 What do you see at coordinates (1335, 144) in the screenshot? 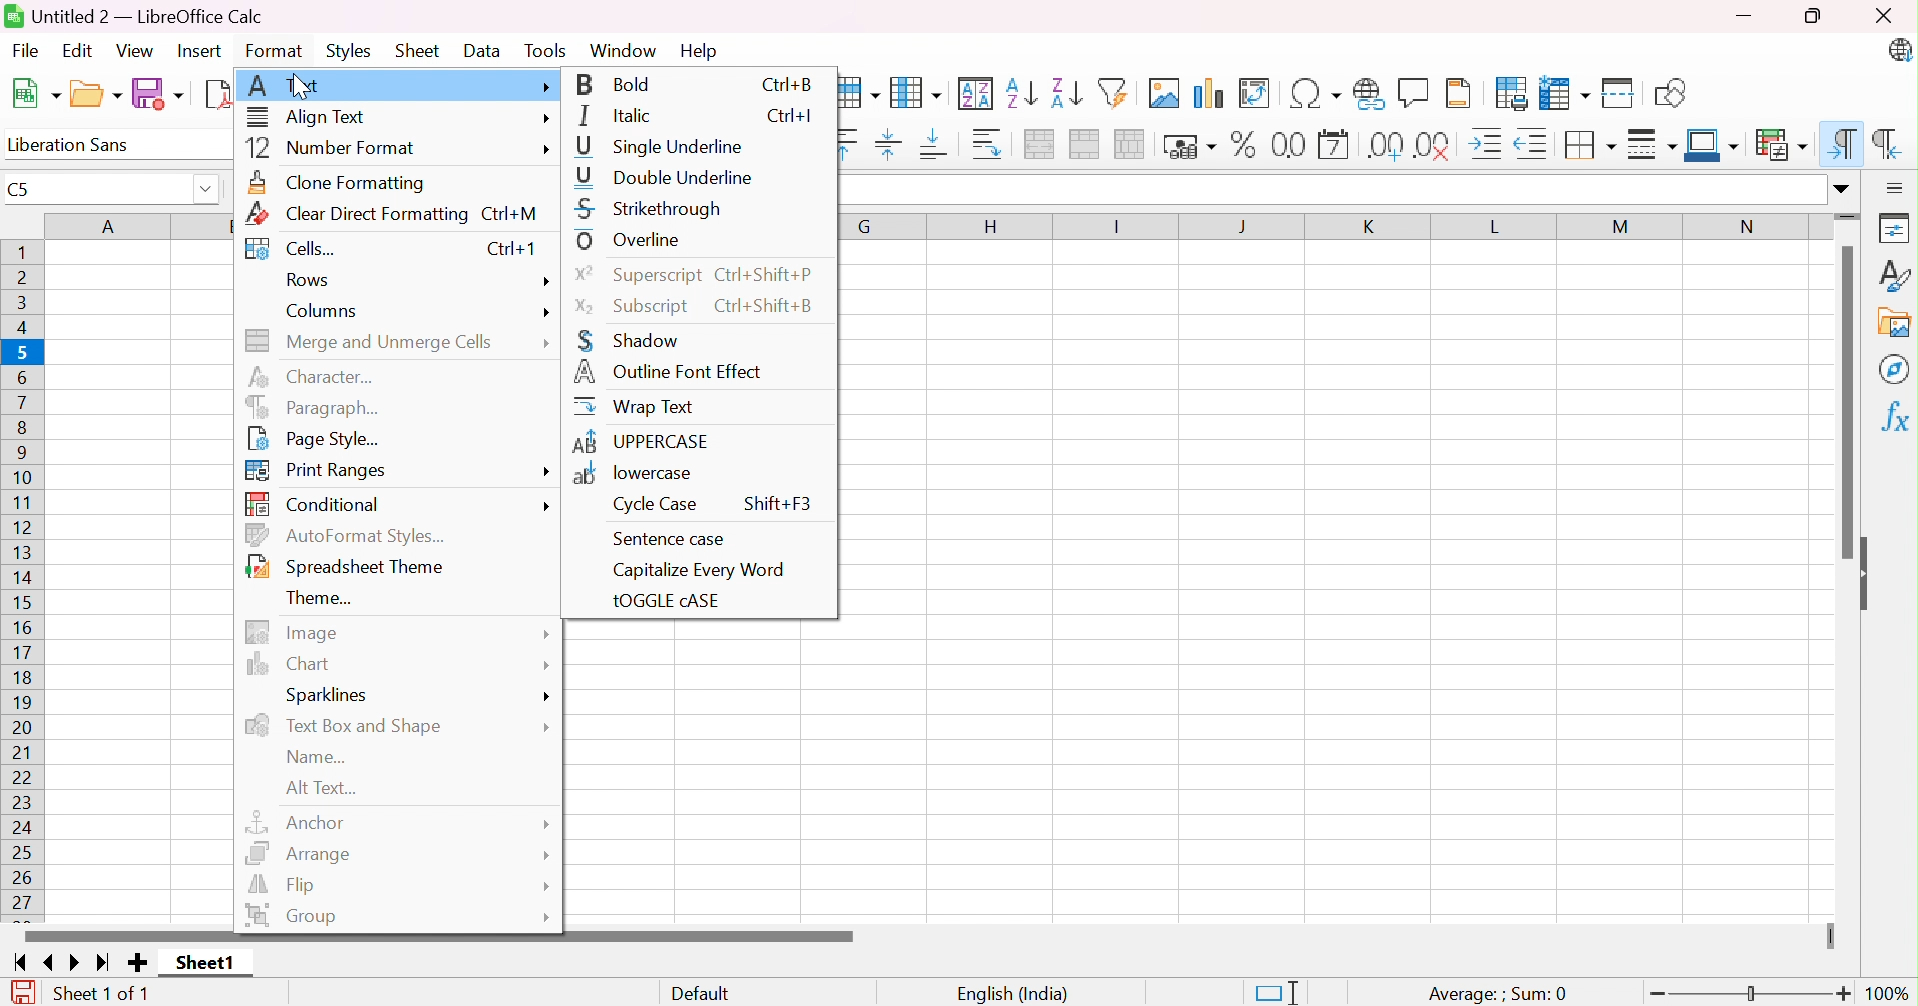
I see `Format as Date` at bounding box center [1335, 144].